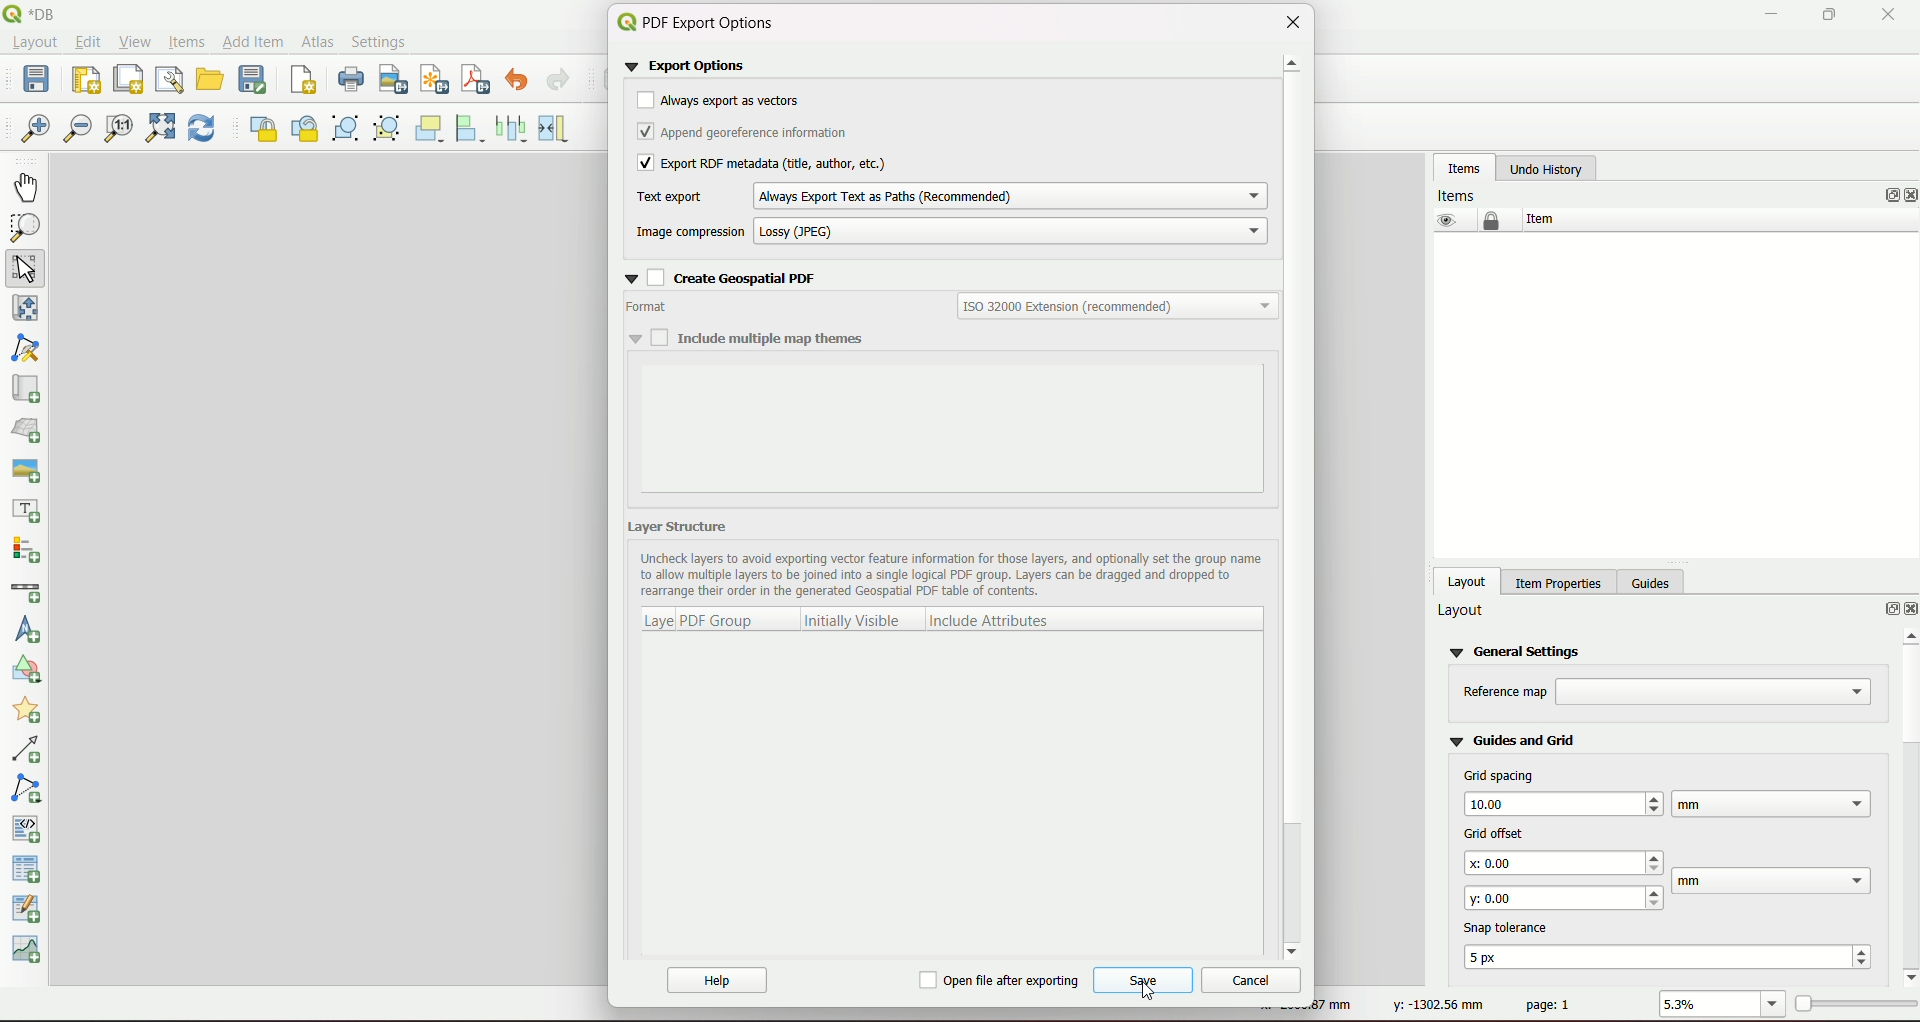 Image resolution: width=1920 pixels, height=1022 pixels. What do you see at coordinates (476, 80) in the screenshot?
I see `export as pdf` at bounding box center [476, 80].